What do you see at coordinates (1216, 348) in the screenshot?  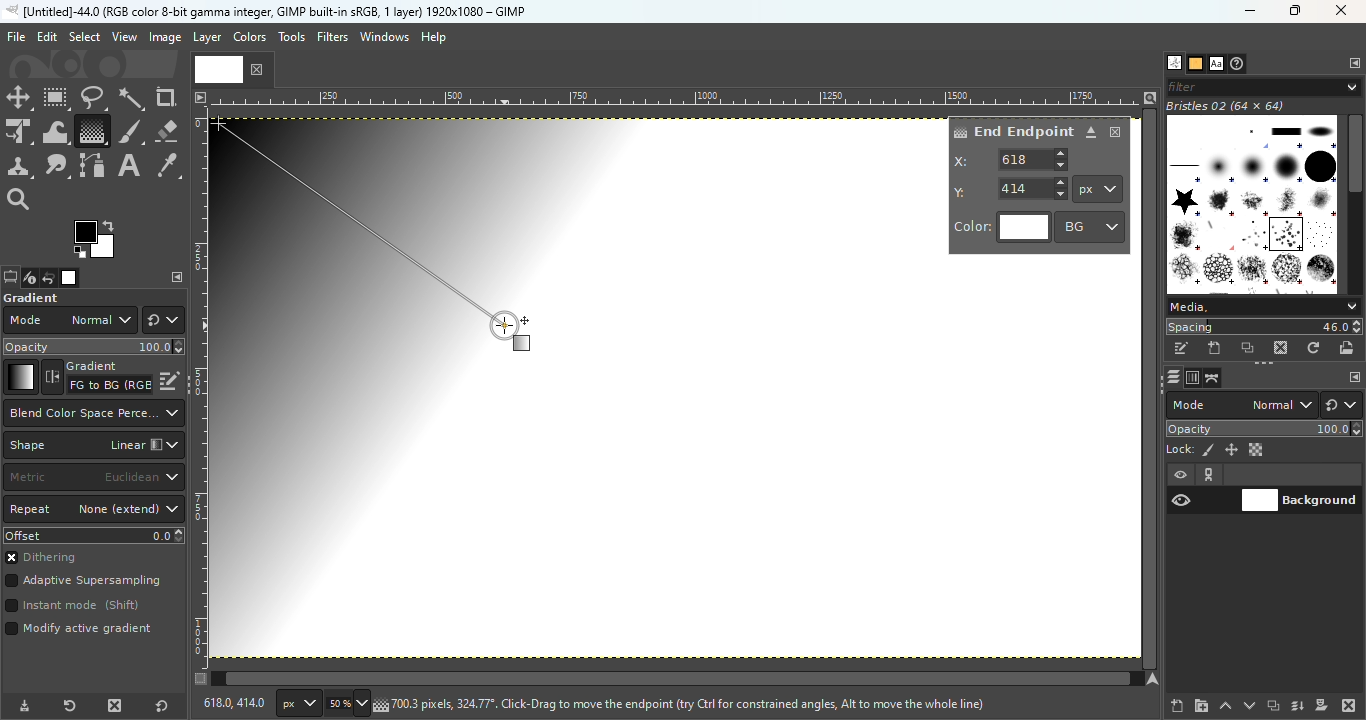 I see `Create a new brush` at bounding box center [1216, 348].